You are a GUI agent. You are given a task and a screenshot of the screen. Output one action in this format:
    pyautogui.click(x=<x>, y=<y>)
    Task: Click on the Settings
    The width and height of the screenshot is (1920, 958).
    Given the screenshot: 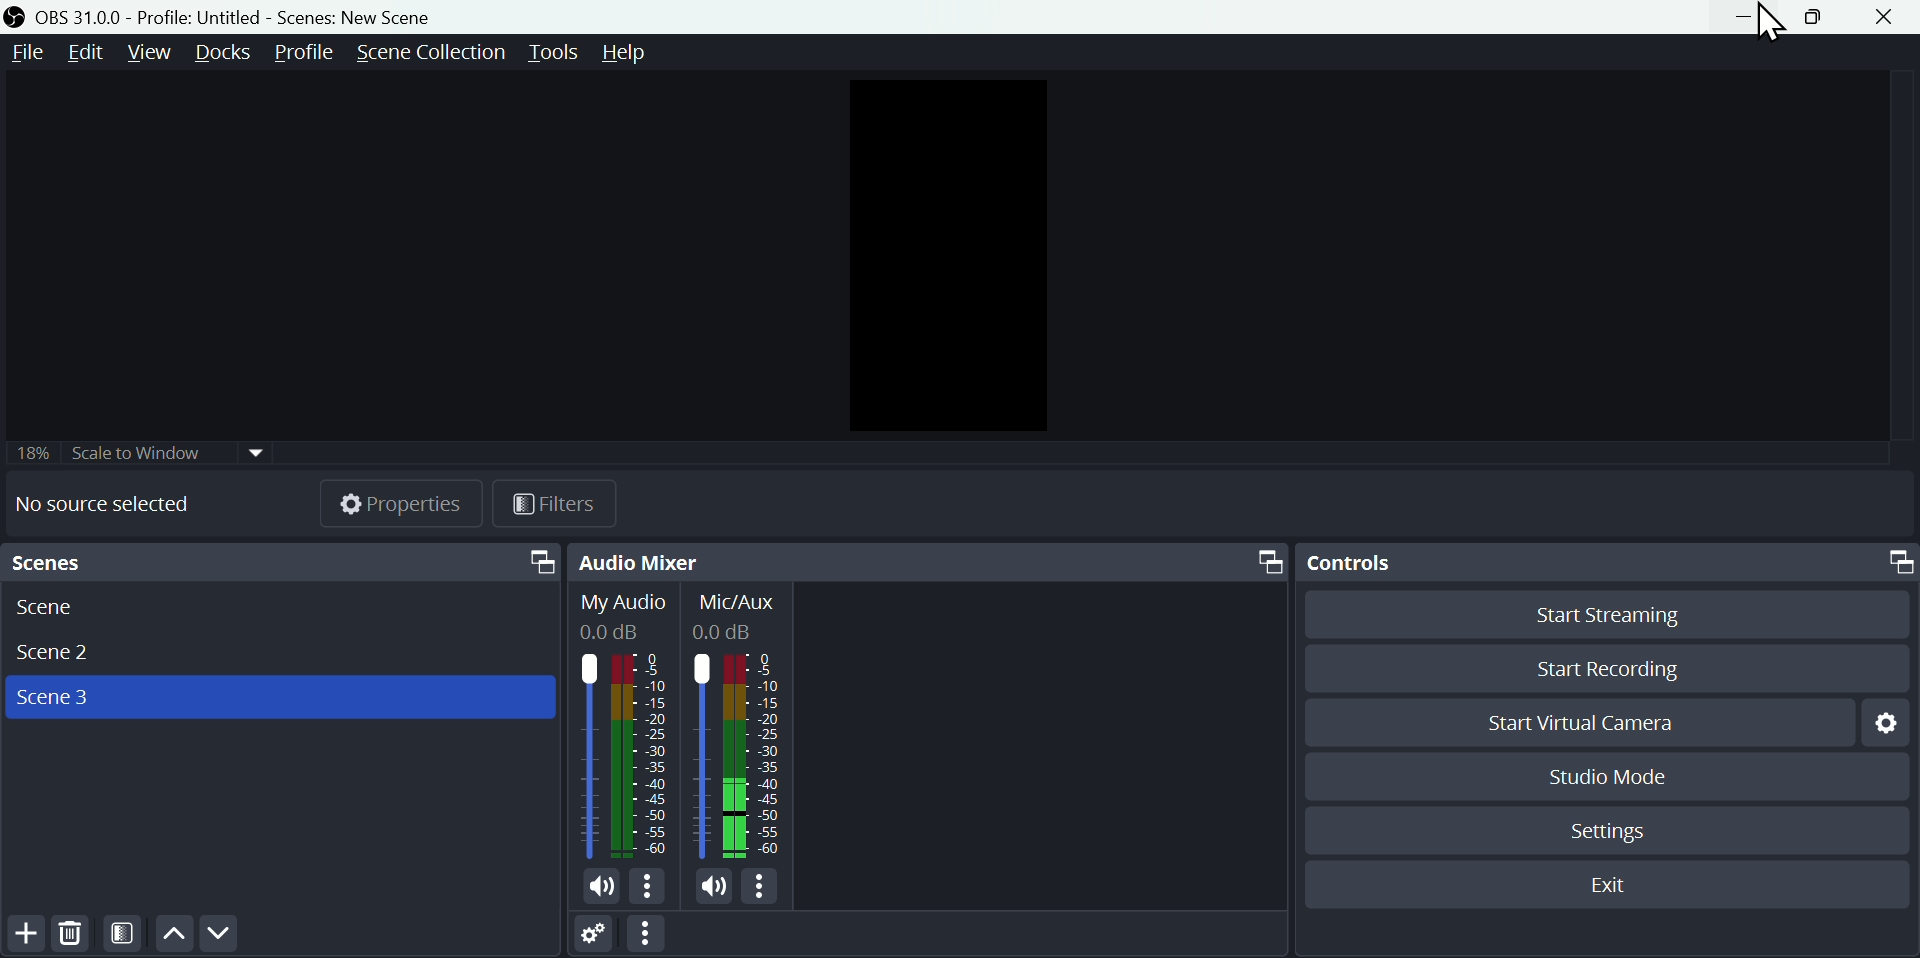 What is the action you would take?
    pyautogui.click(x=1890, y=724)
    